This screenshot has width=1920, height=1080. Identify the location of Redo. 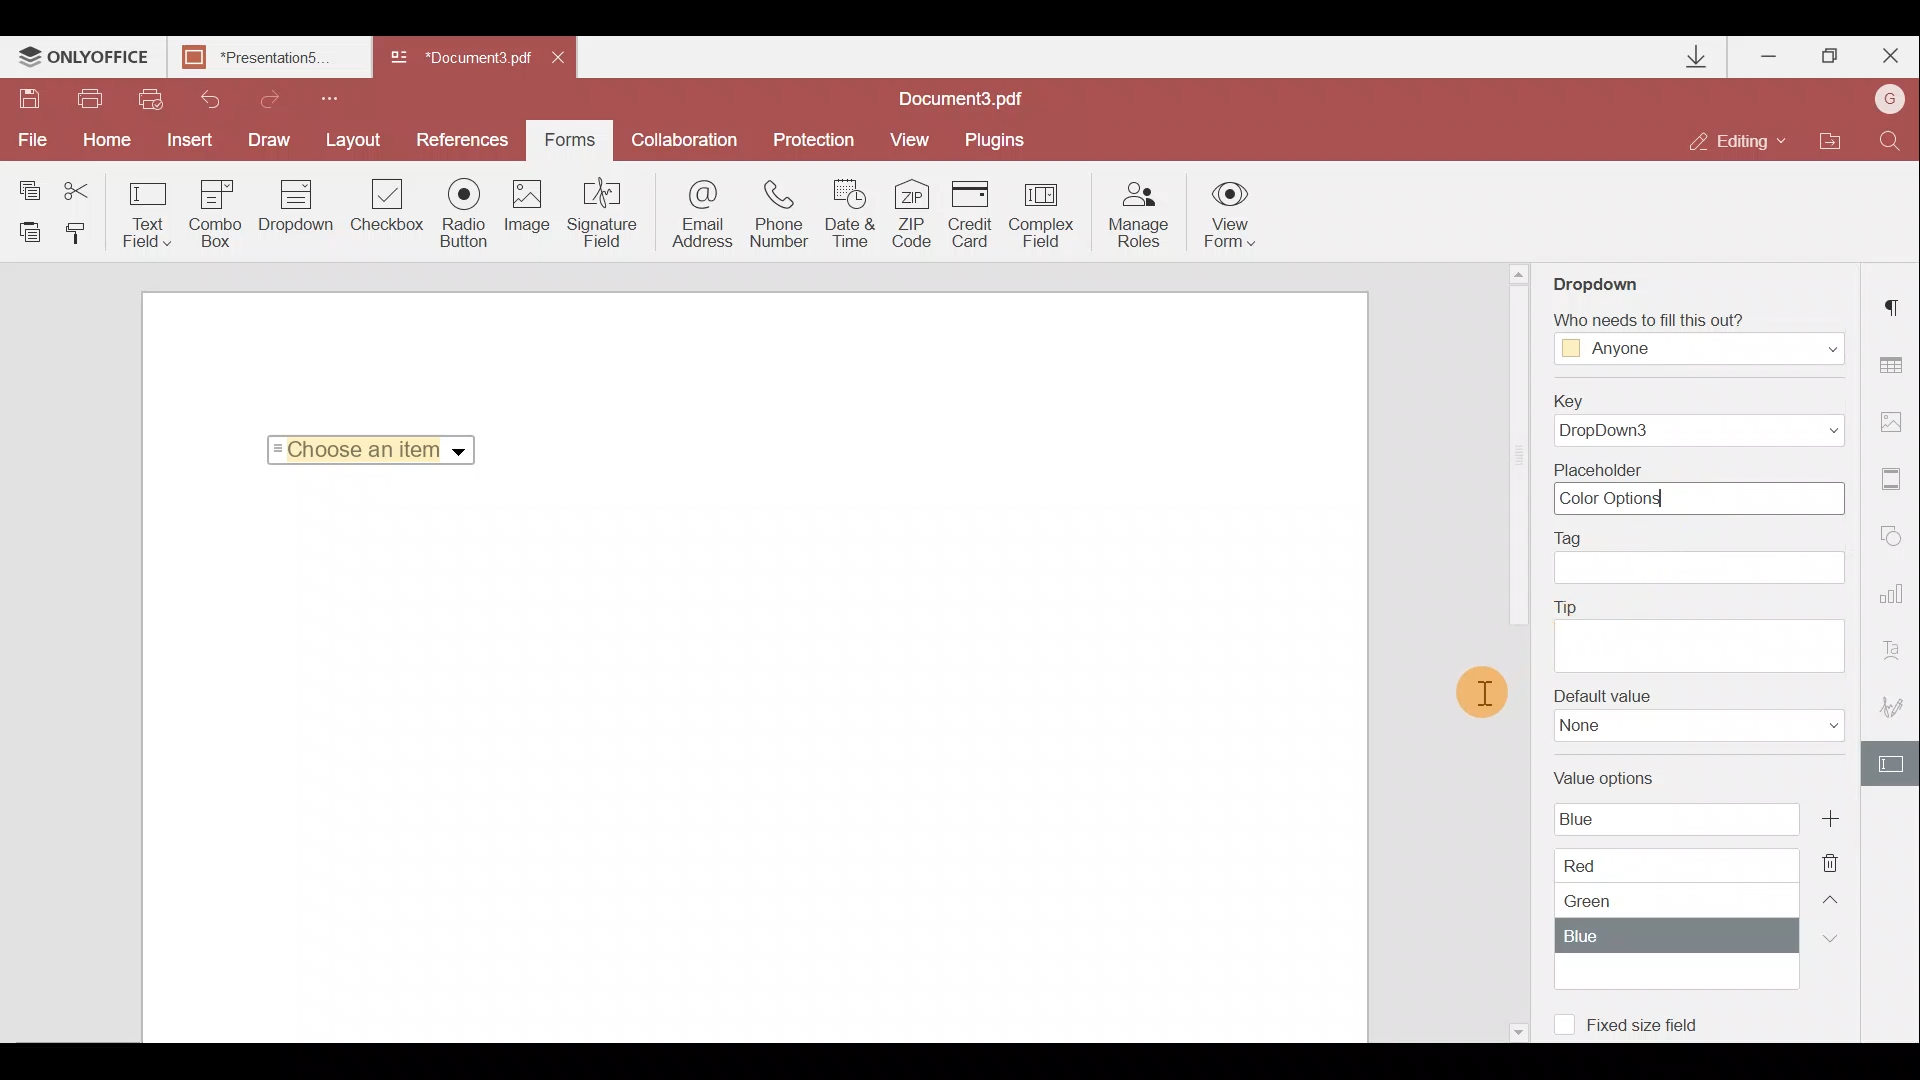
(271, 97).